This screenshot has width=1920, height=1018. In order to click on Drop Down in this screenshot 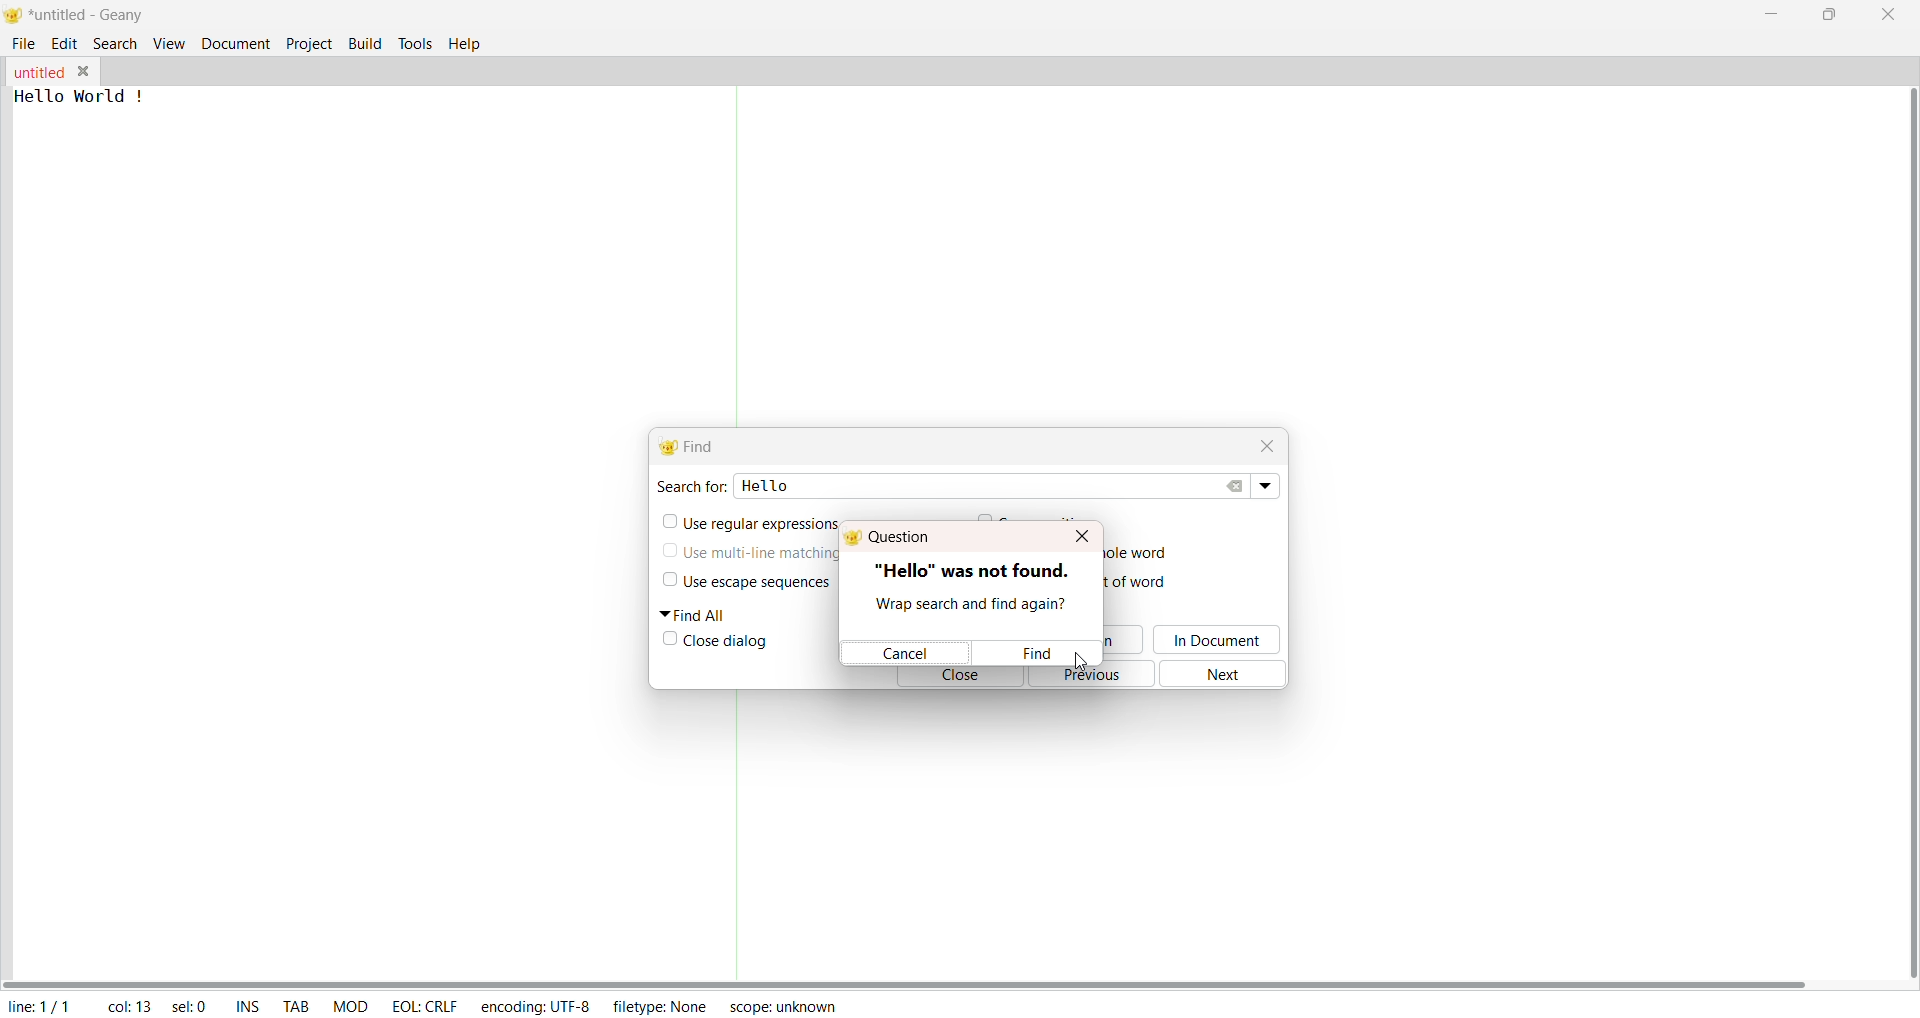, I will do `click(1269, 486)`.